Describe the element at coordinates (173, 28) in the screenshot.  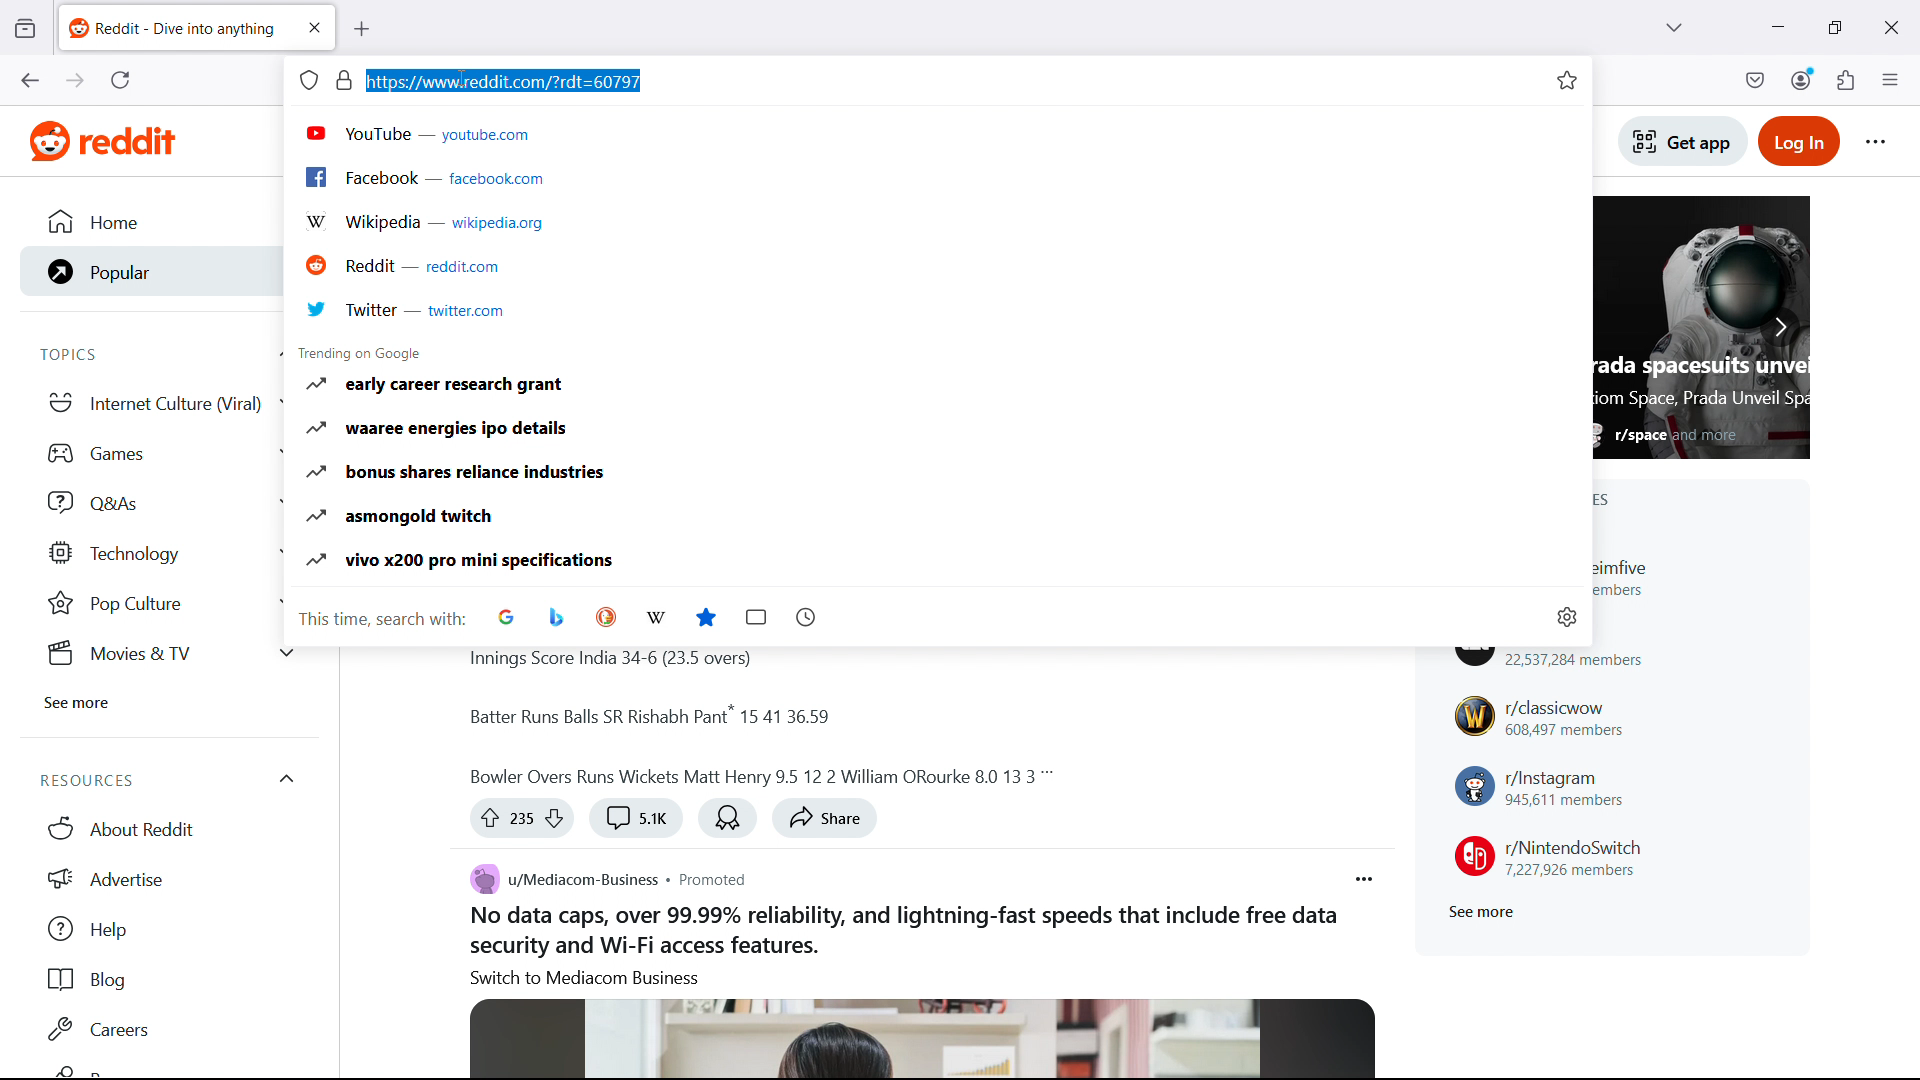
I see `tab title` at that location.